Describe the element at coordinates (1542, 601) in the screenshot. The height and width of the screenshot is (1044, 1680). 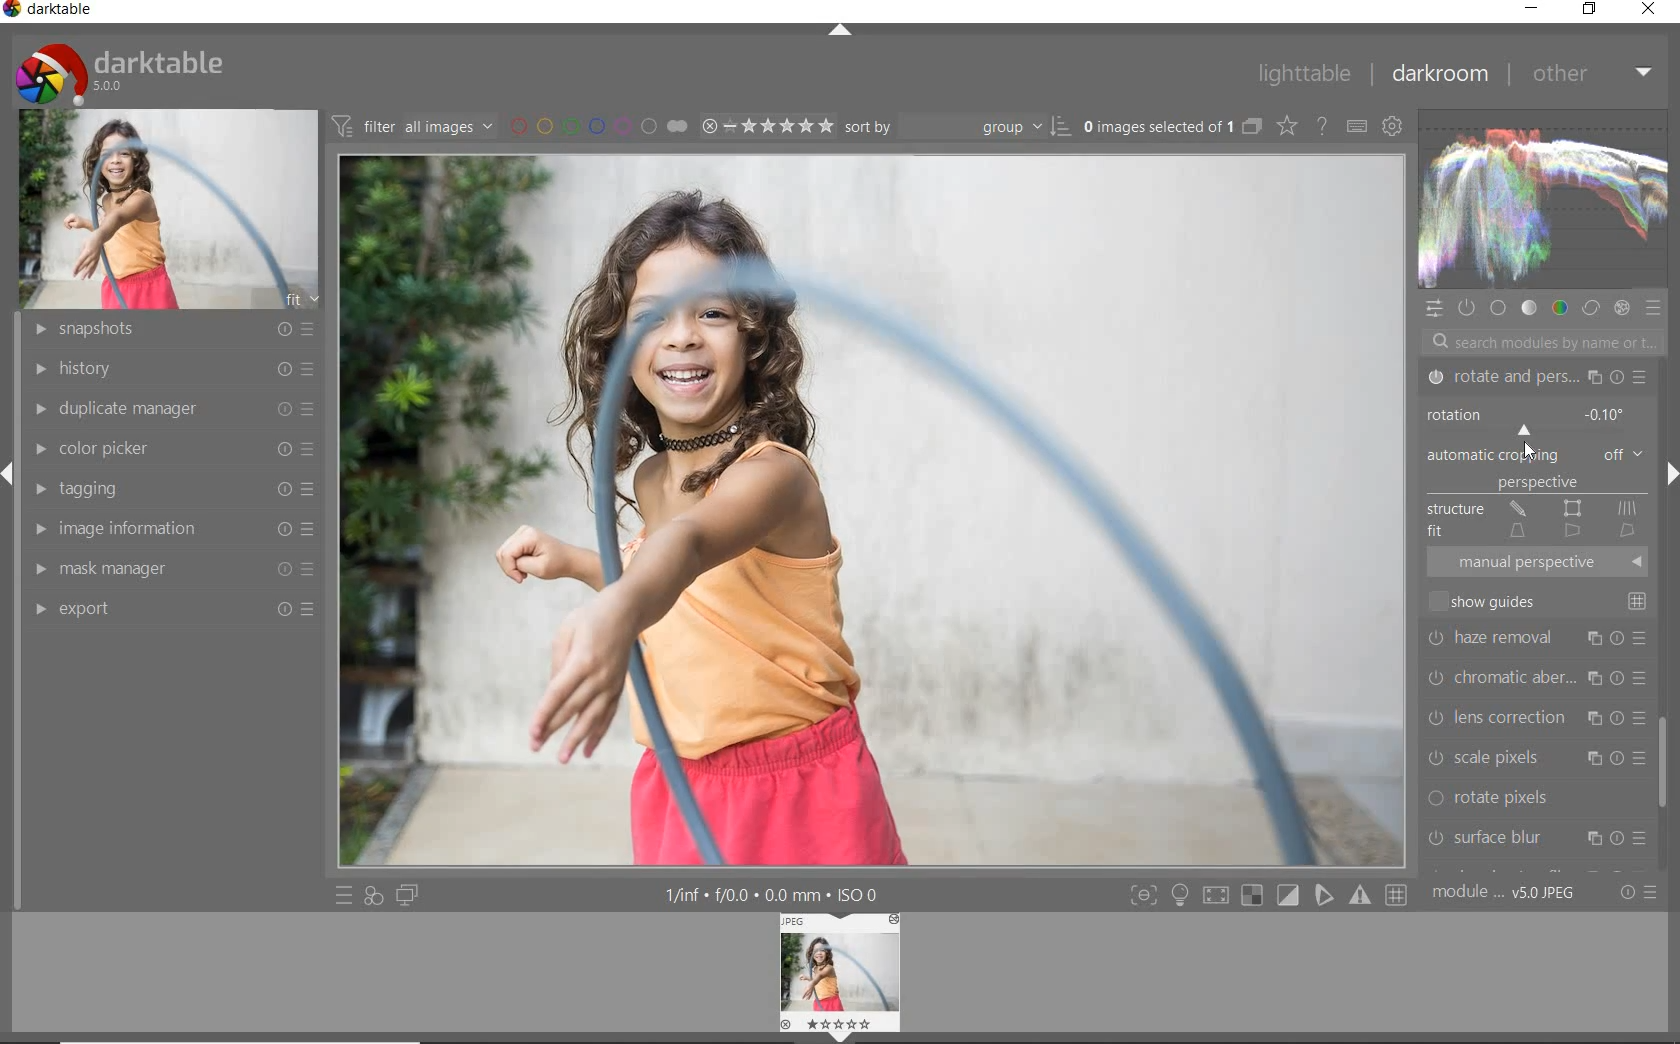
I see `SHOW GUIDES` at that location.